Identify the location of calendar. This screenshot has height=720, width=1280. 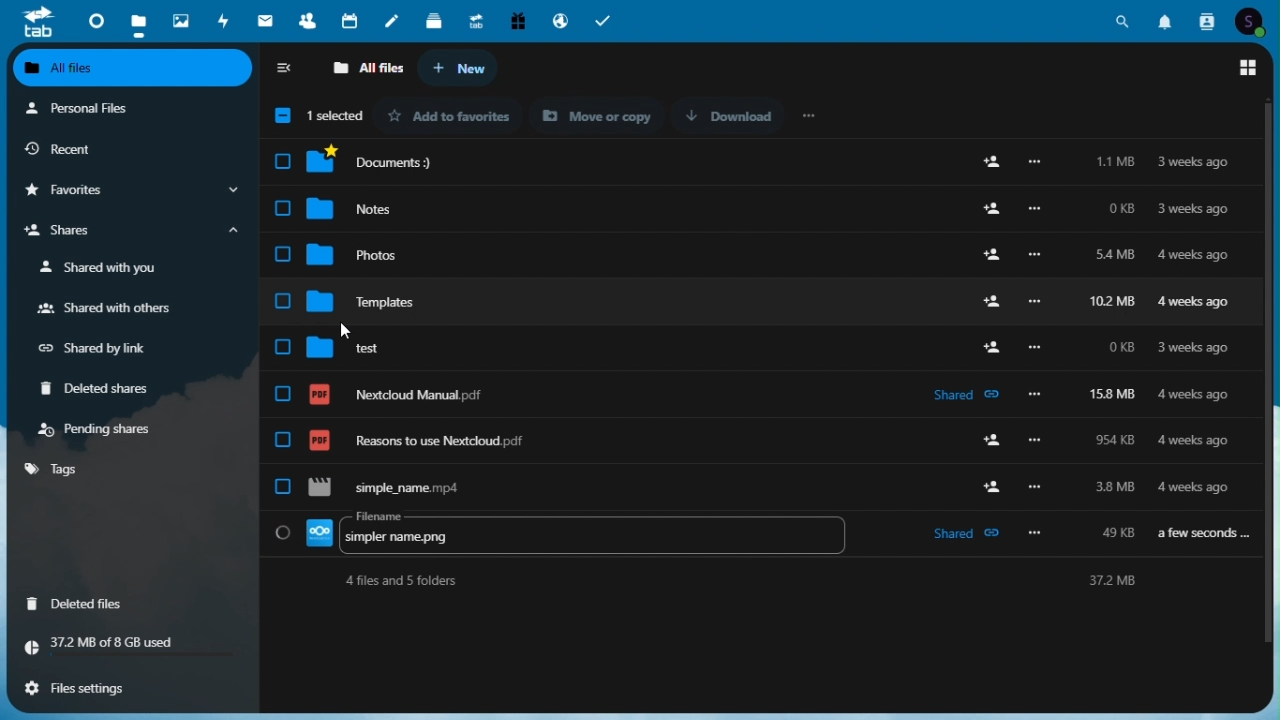
(352, 19).